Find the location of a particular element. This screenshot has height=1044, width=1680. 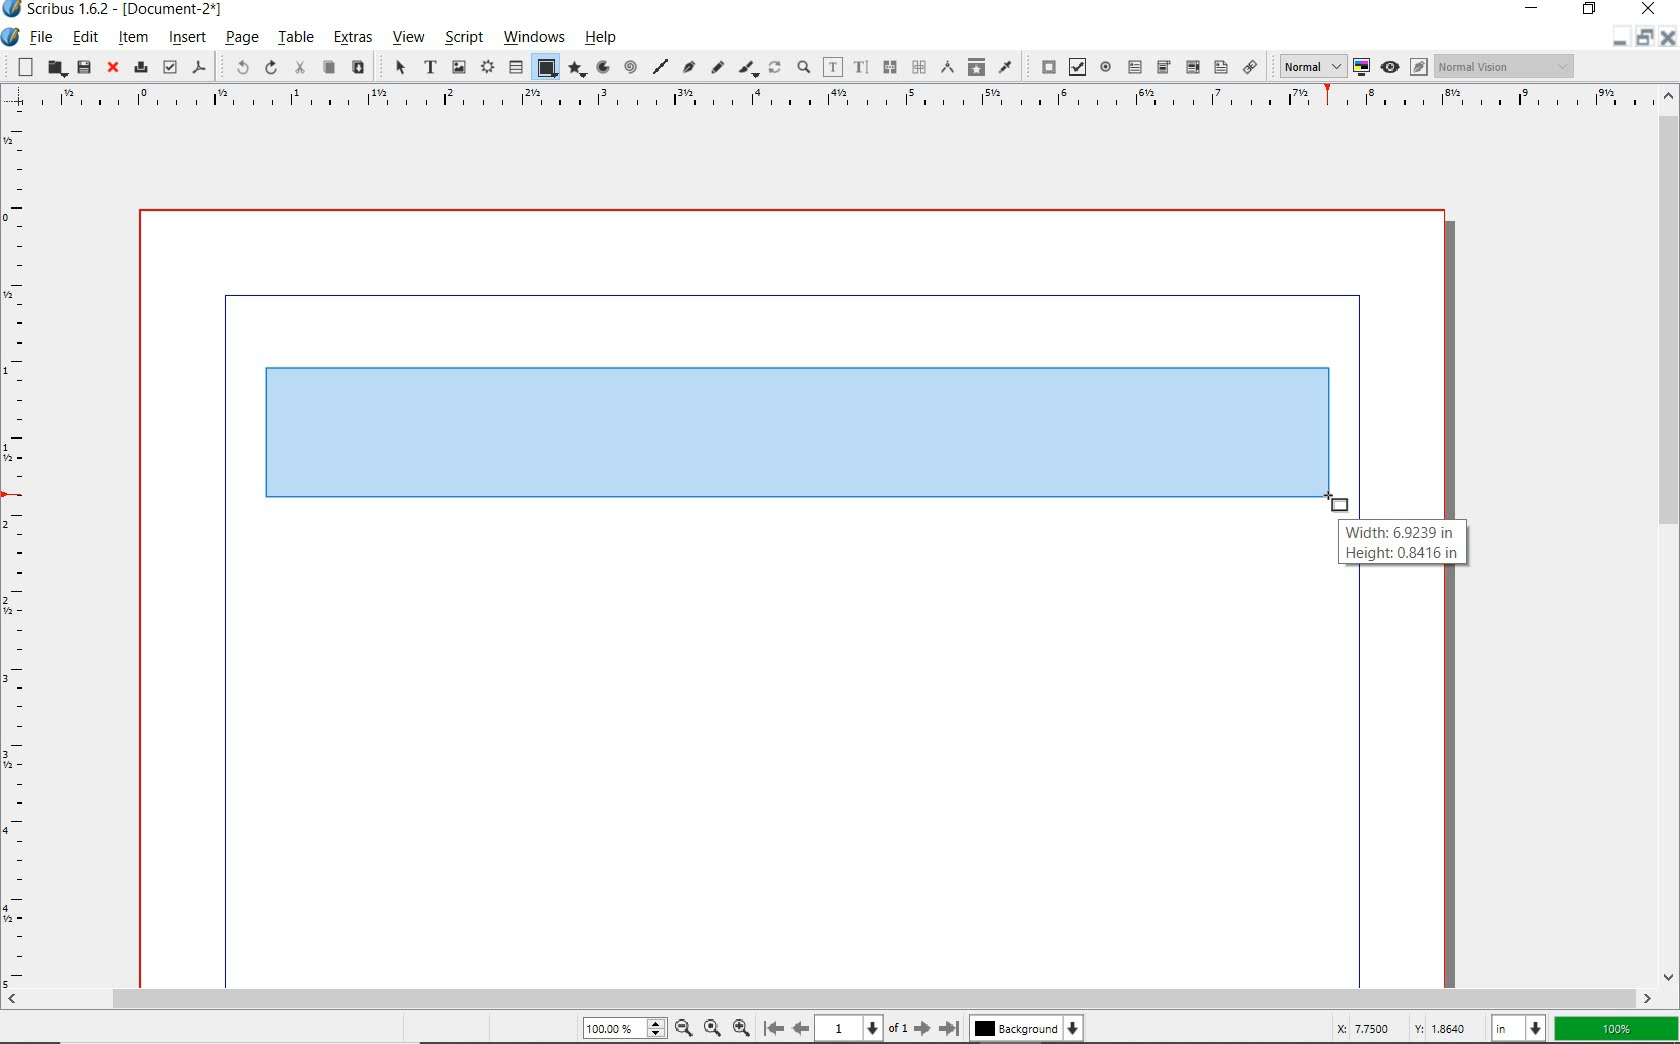

freehand line is located at coordinates (717, 68).